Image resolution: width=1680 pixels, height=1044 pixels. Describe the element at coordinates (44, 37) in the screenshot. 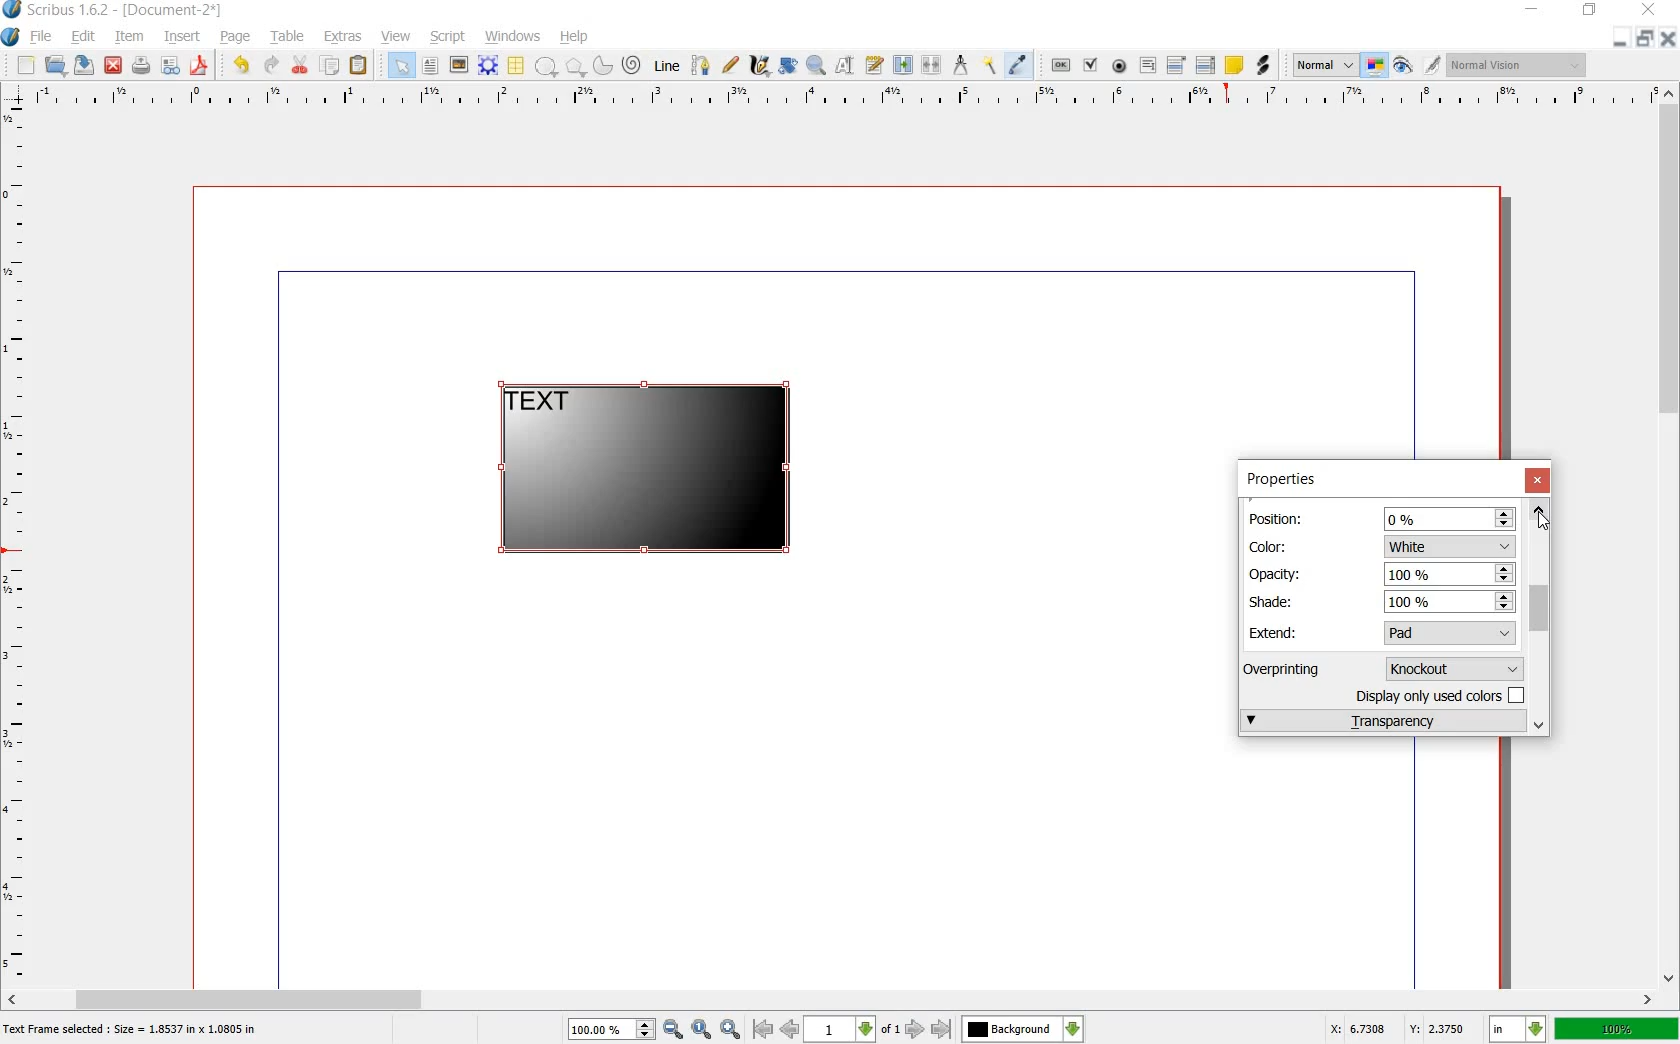

I see `file` at that location.